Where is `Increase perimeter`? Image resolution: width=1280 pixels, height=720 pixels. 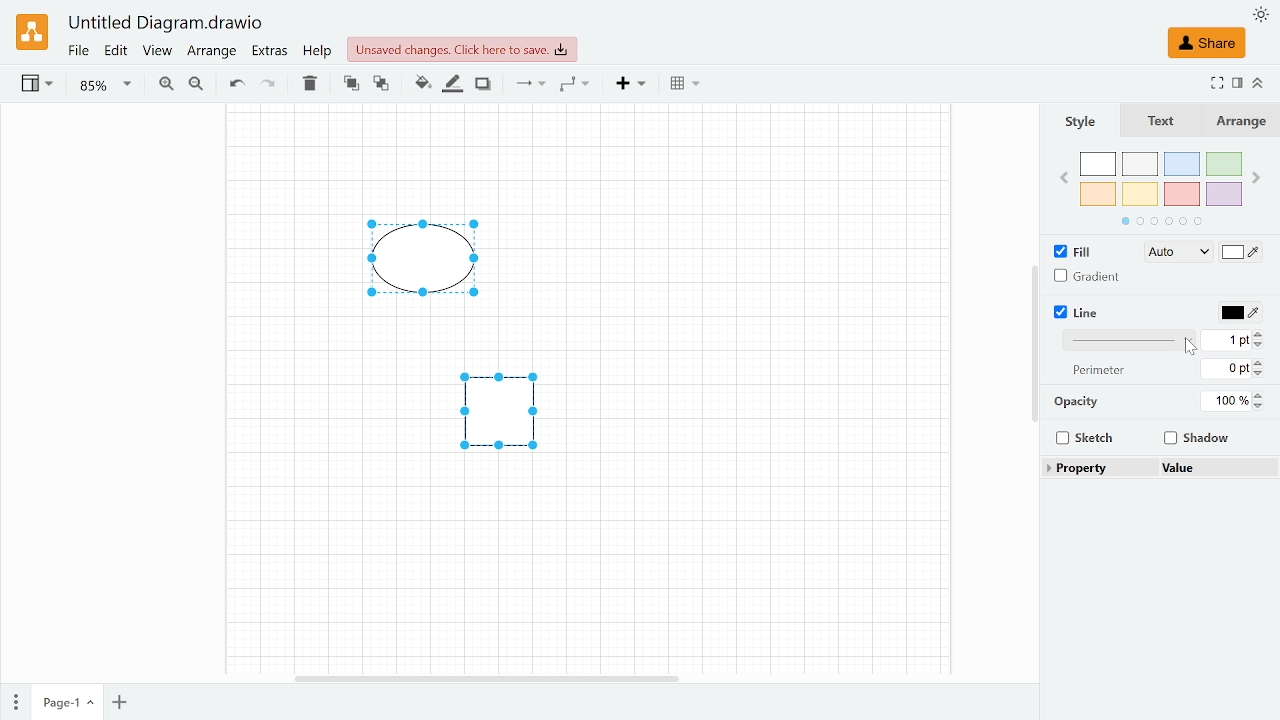 Increase perimeter is located at coordinates (1262, 361).